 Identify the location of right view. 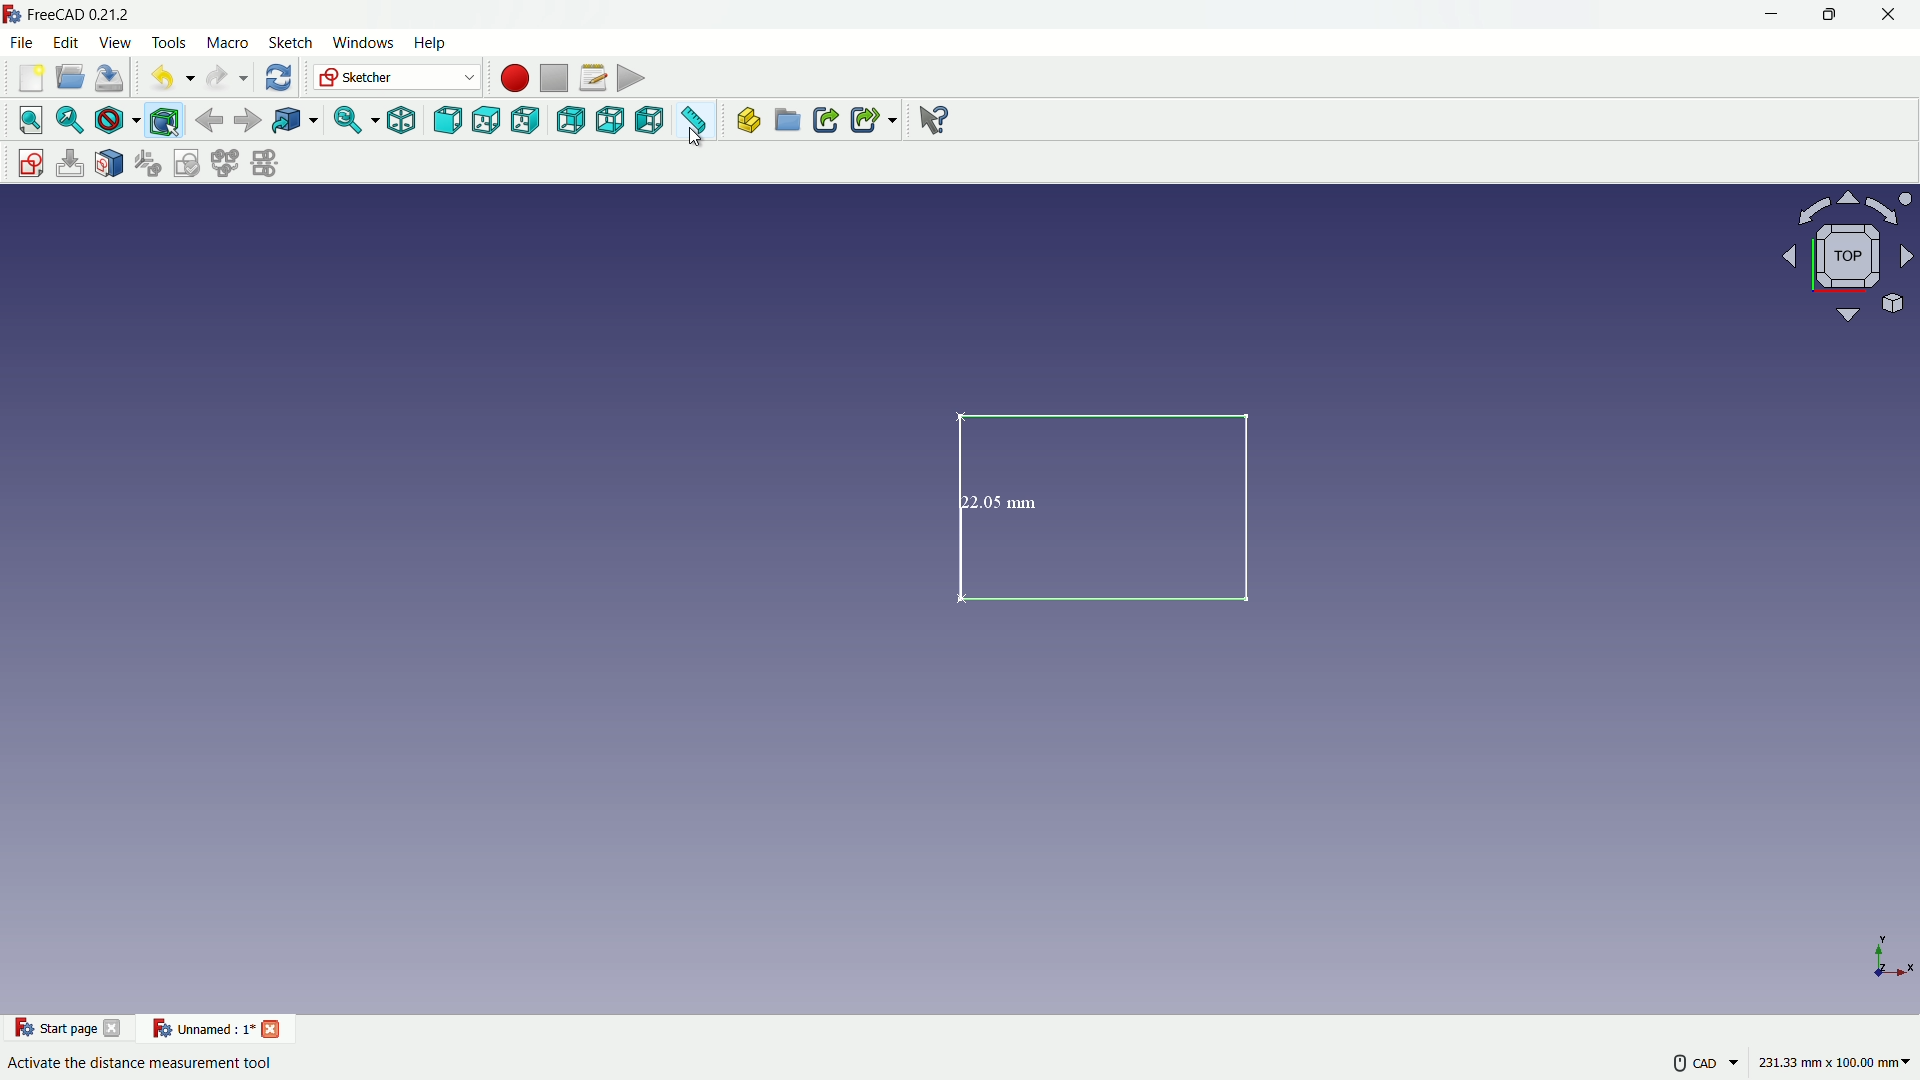
(529, 120).